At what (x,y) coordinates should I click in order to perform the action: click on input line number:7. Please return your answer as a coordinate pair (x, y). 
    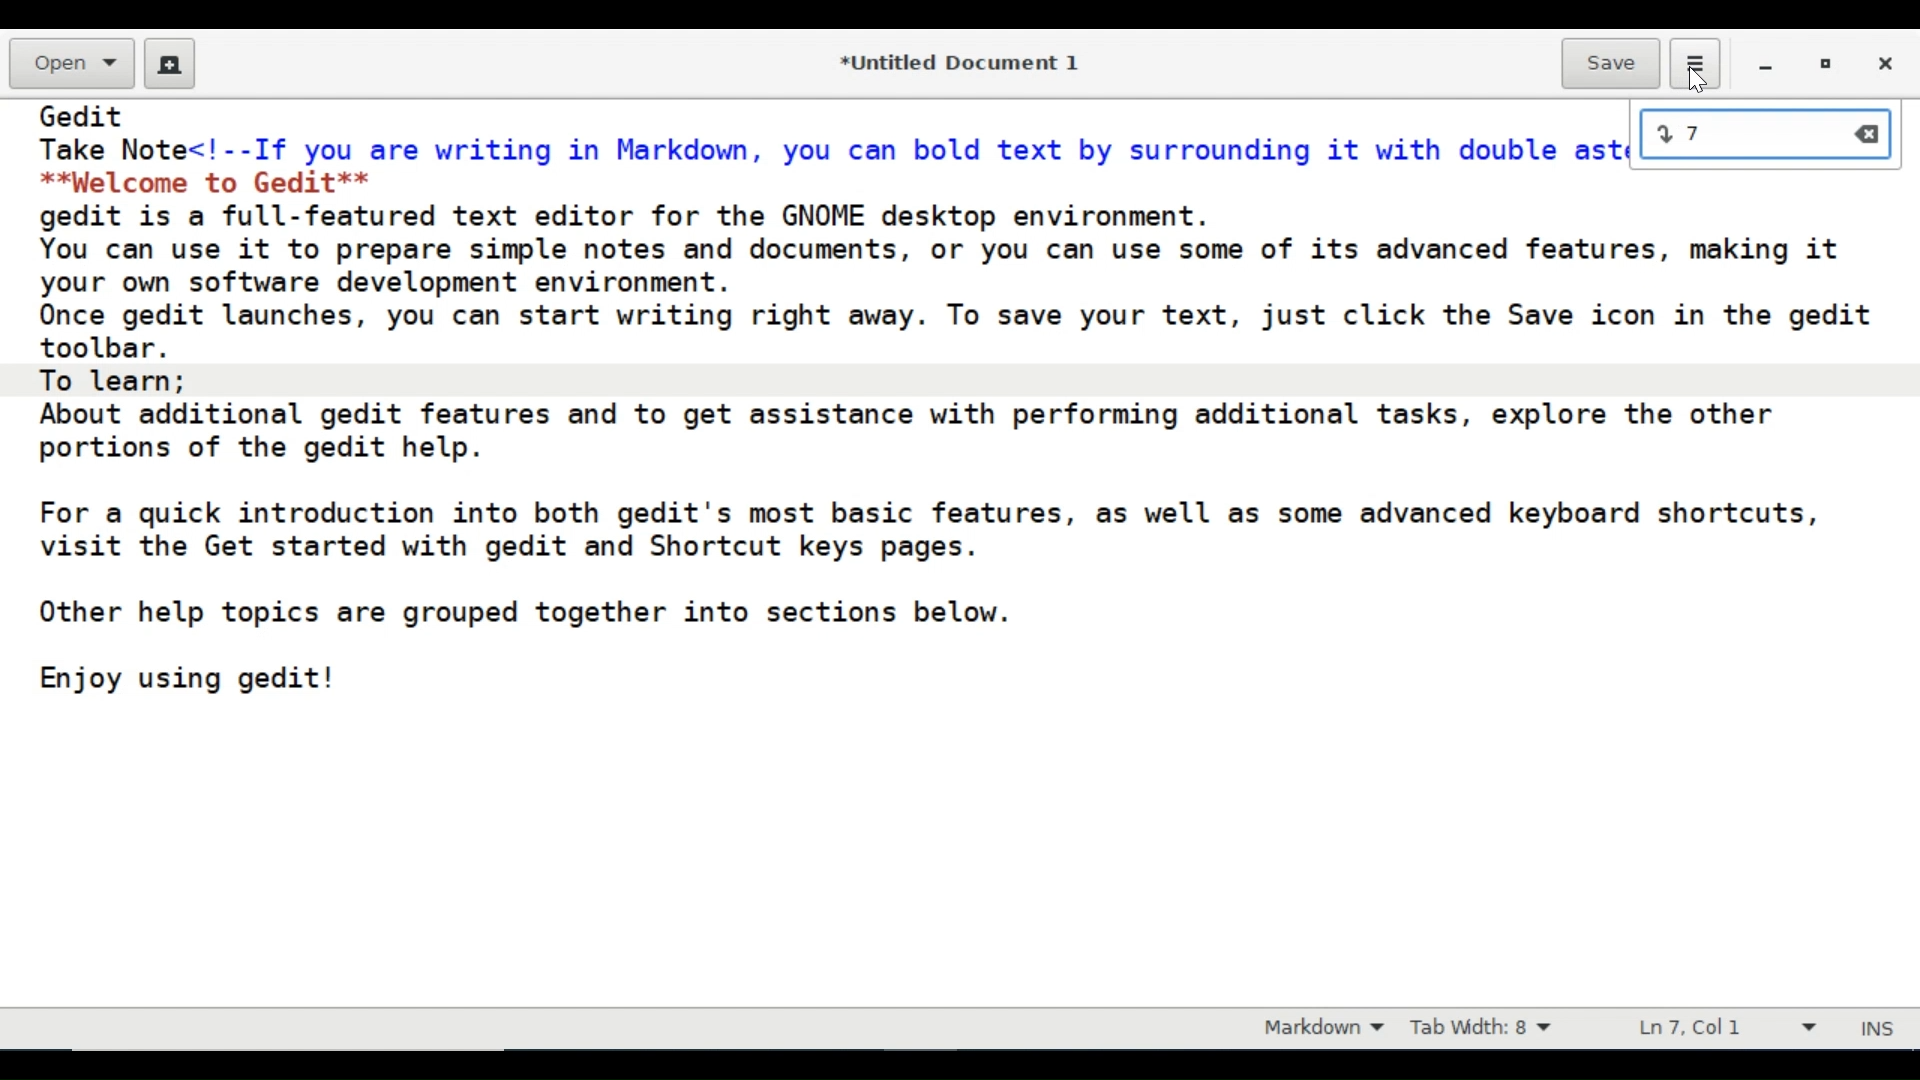
    Looking at the image, I should click on (1744, 133).